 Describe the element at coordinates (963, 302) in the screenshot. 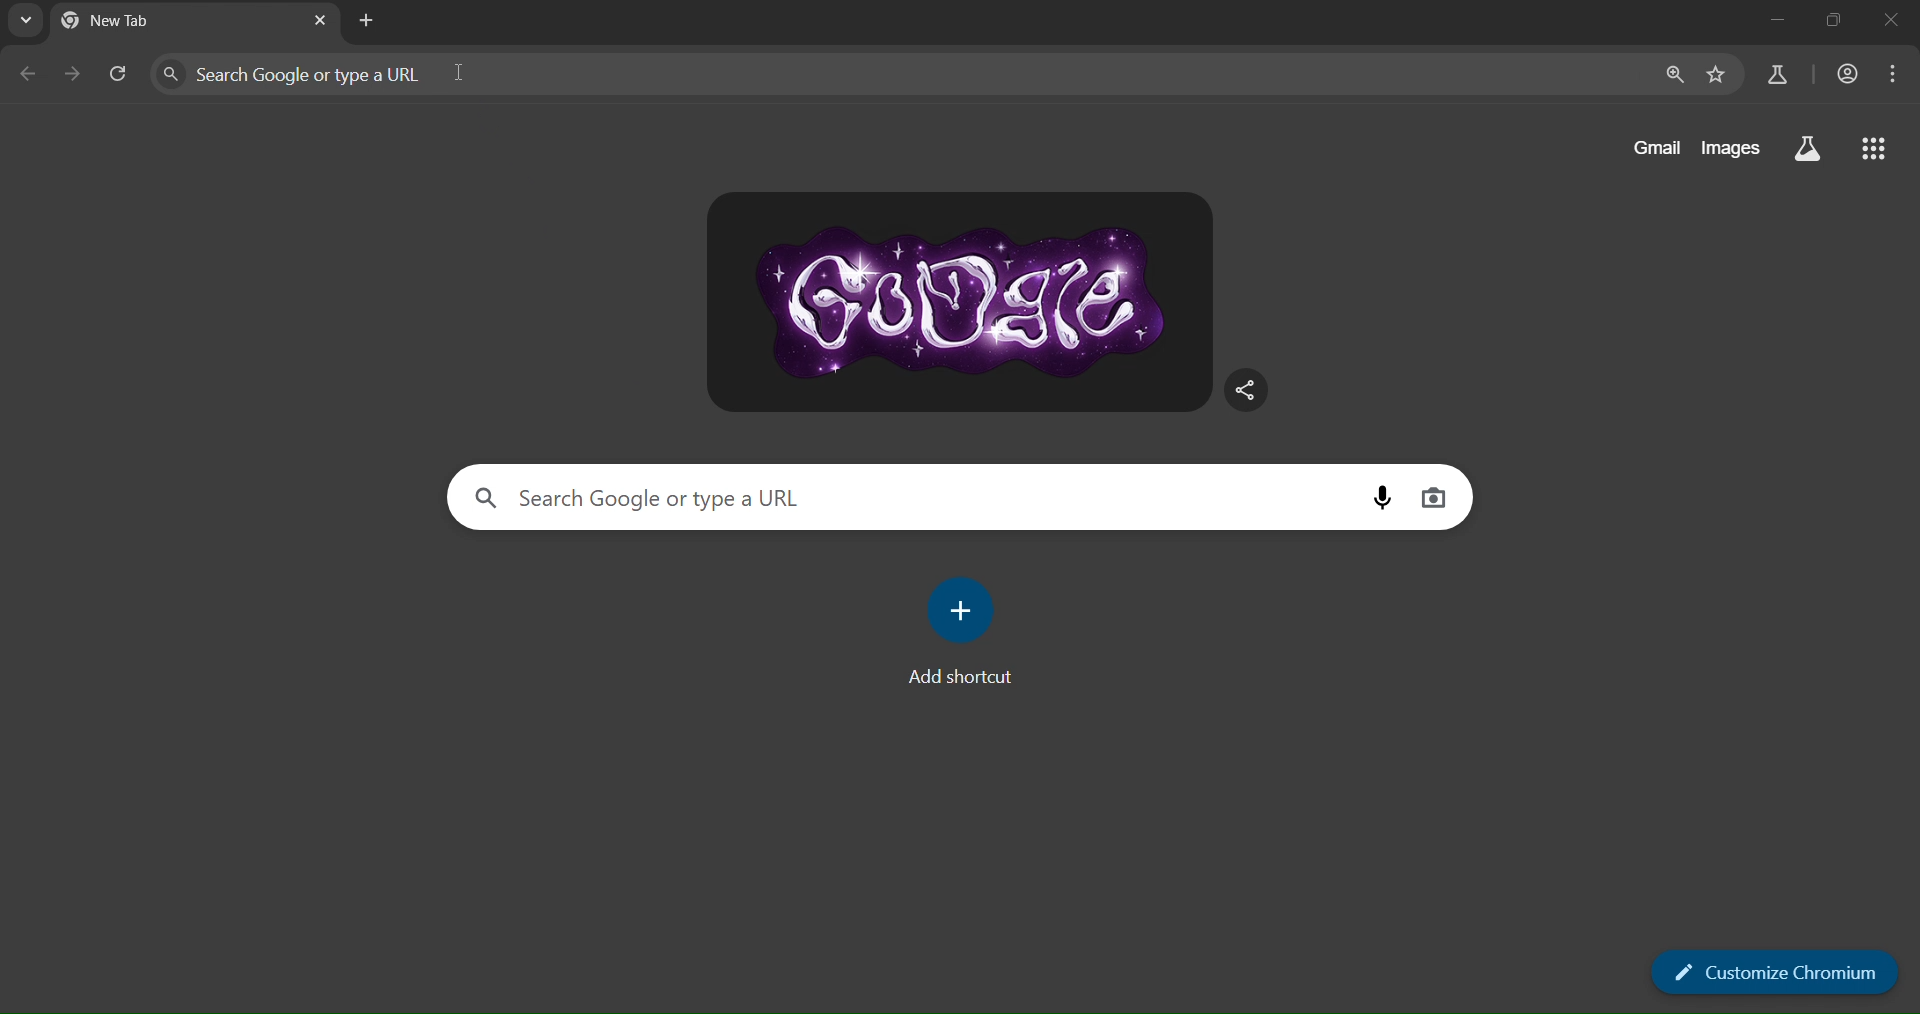

I see `google` at that location.